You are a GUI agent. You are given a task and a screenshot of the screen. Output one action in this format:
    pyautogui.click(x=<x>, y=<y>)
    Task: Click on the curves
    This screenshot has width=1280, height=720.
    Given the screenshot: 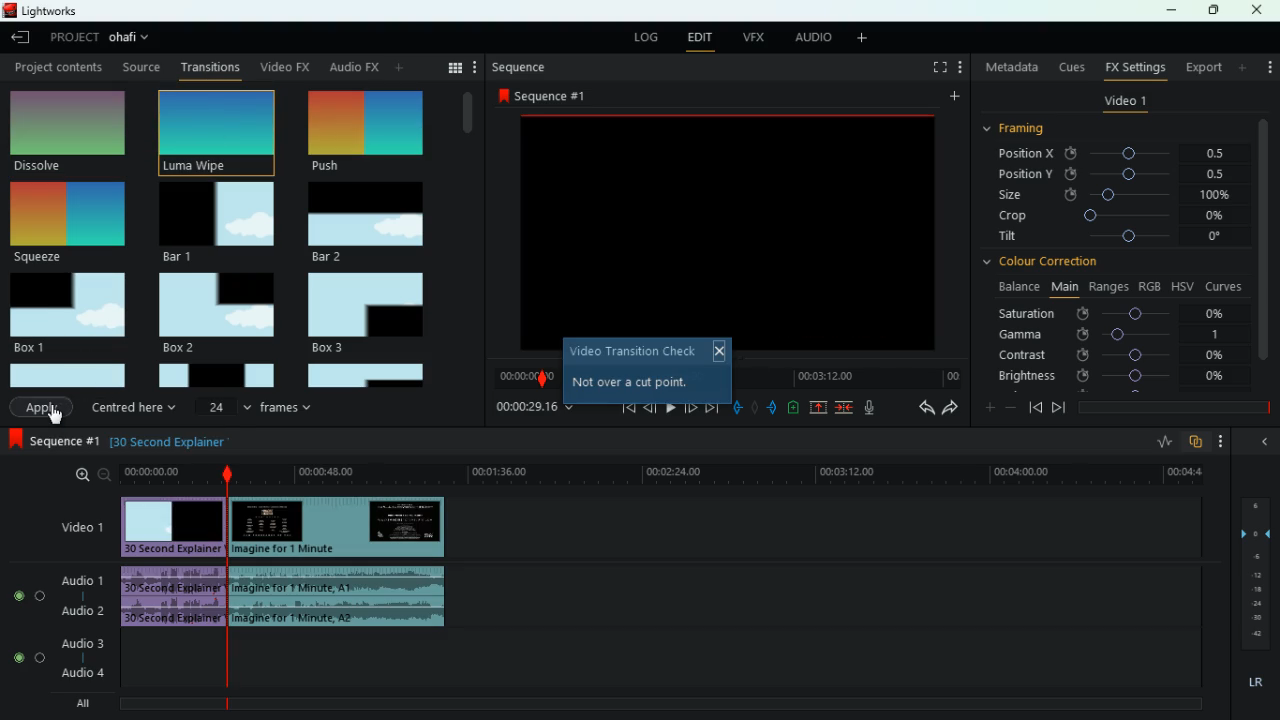 What is the action you would take?
    pyautogui.click(x=1226, y=285)
    